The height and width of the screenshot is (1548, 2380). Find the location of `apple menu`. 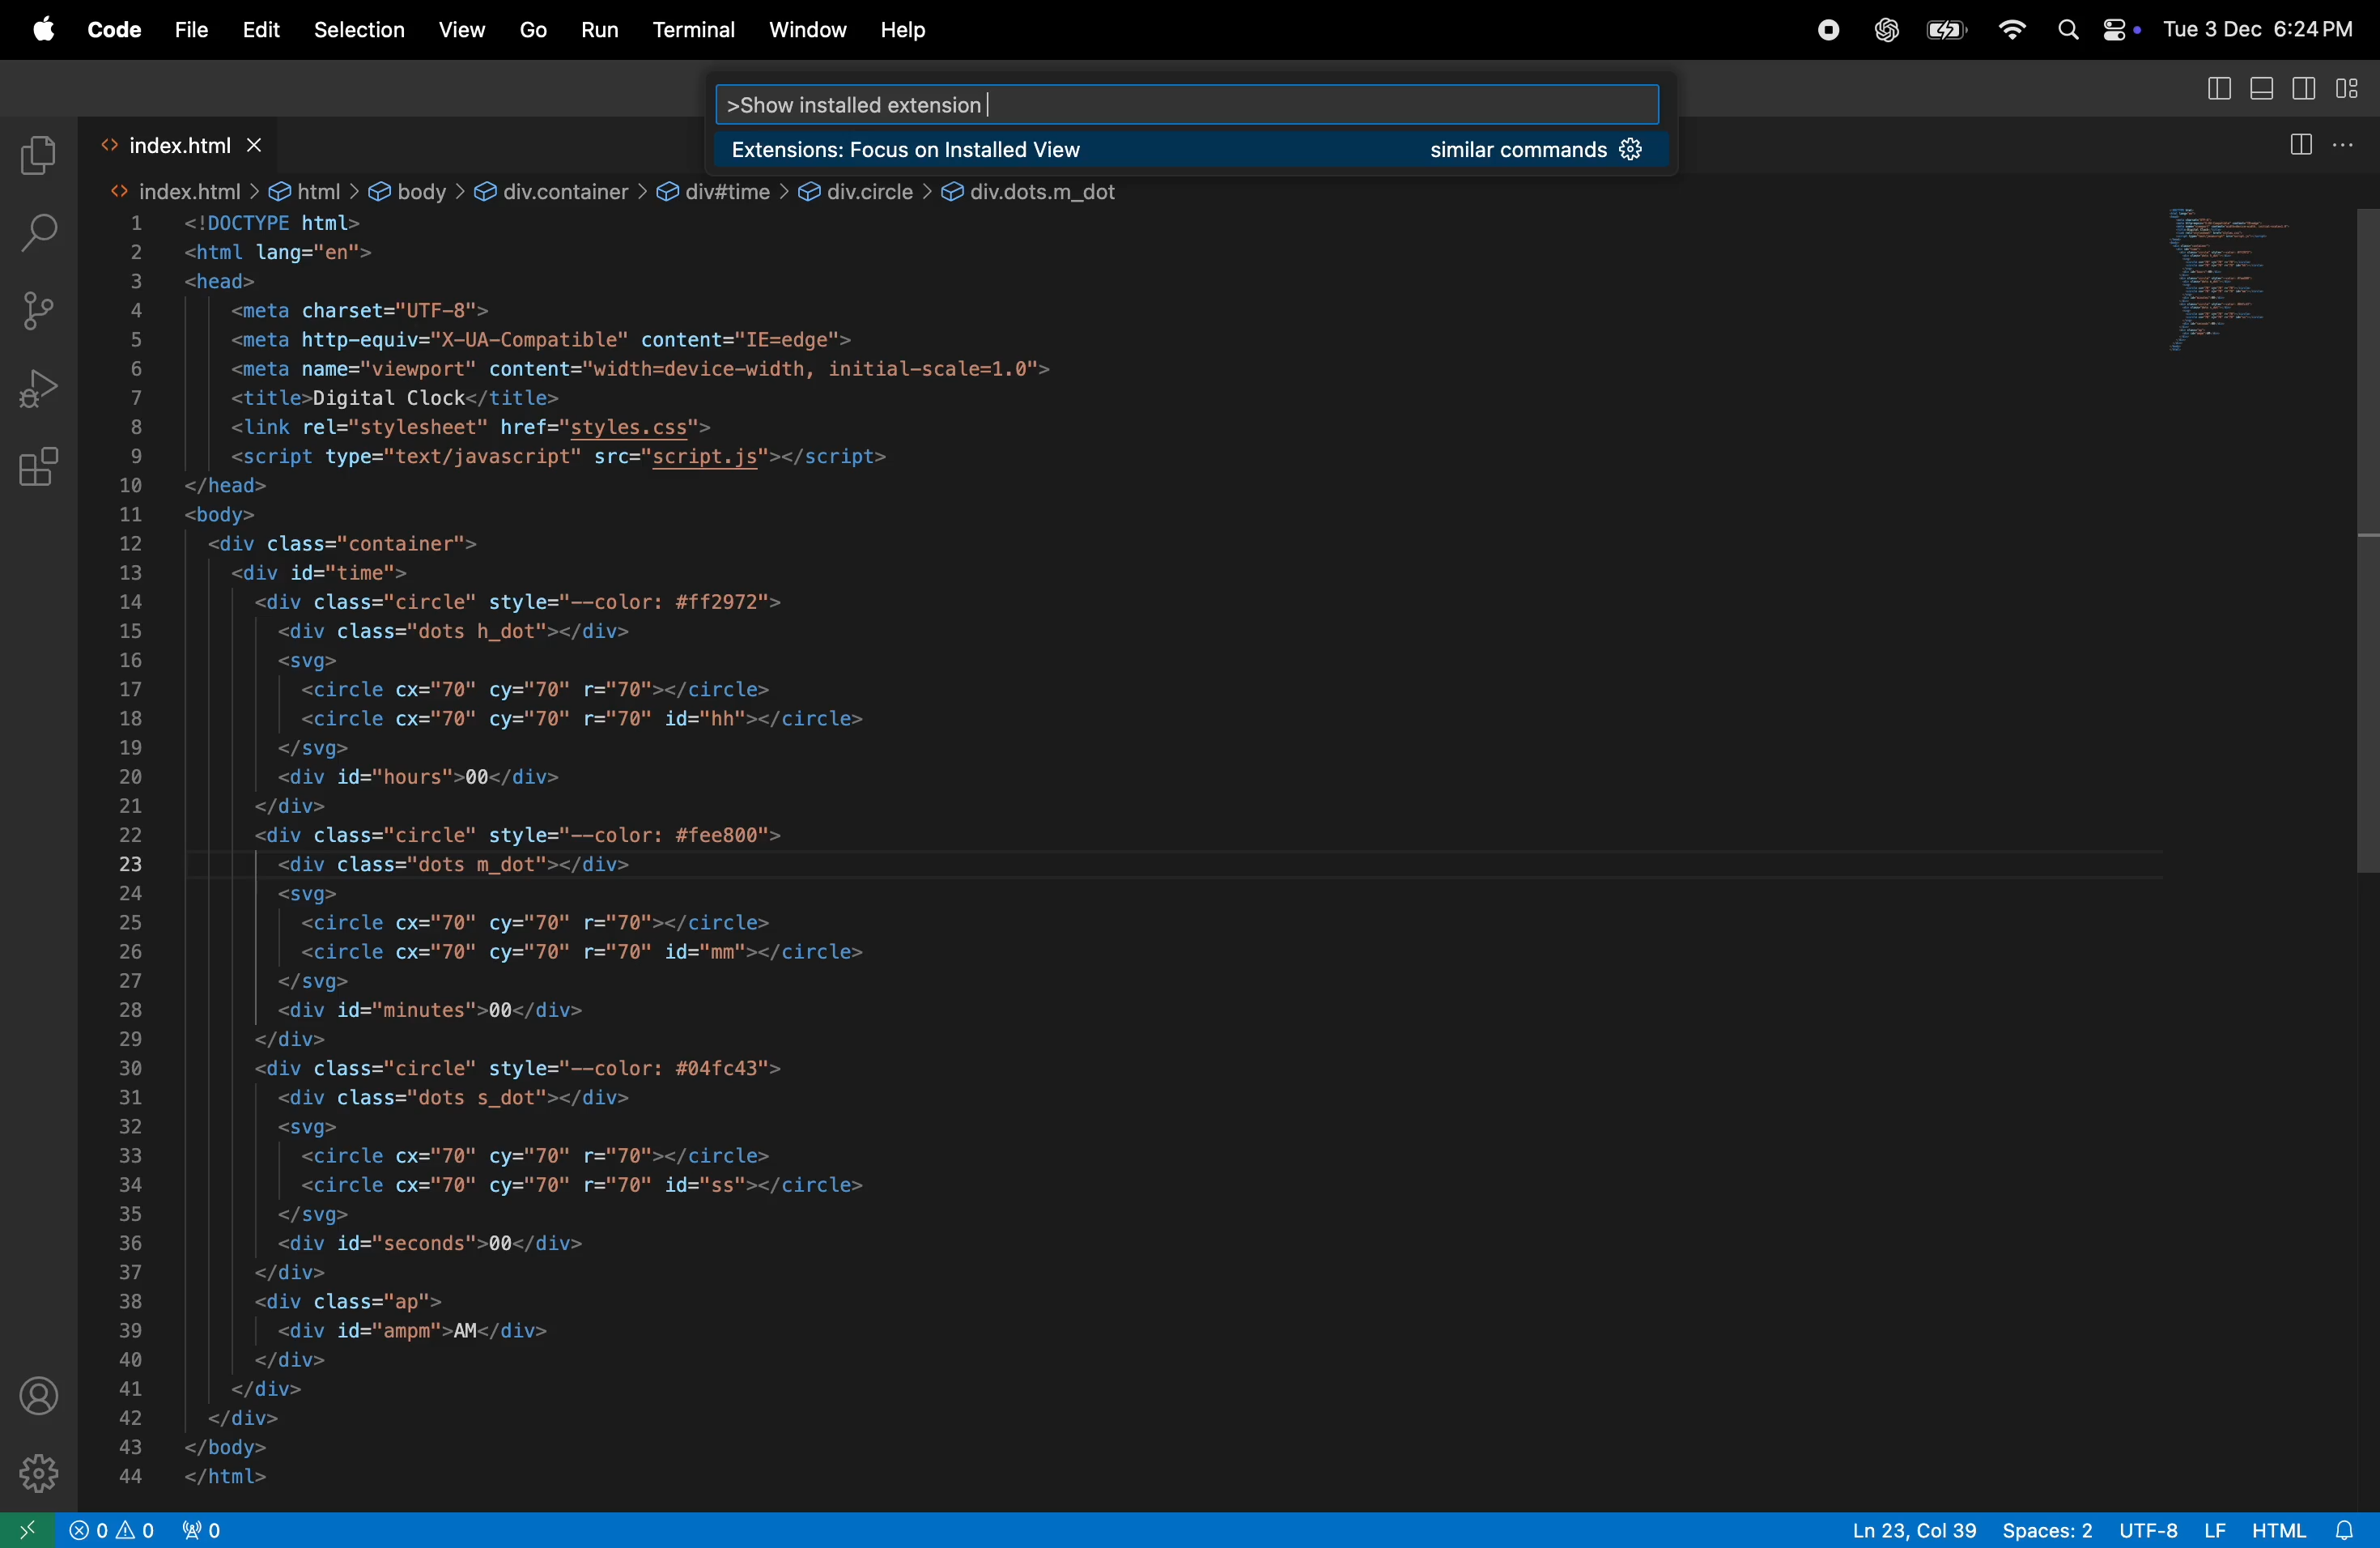

apple menu is located at coordinates (1948, 30).